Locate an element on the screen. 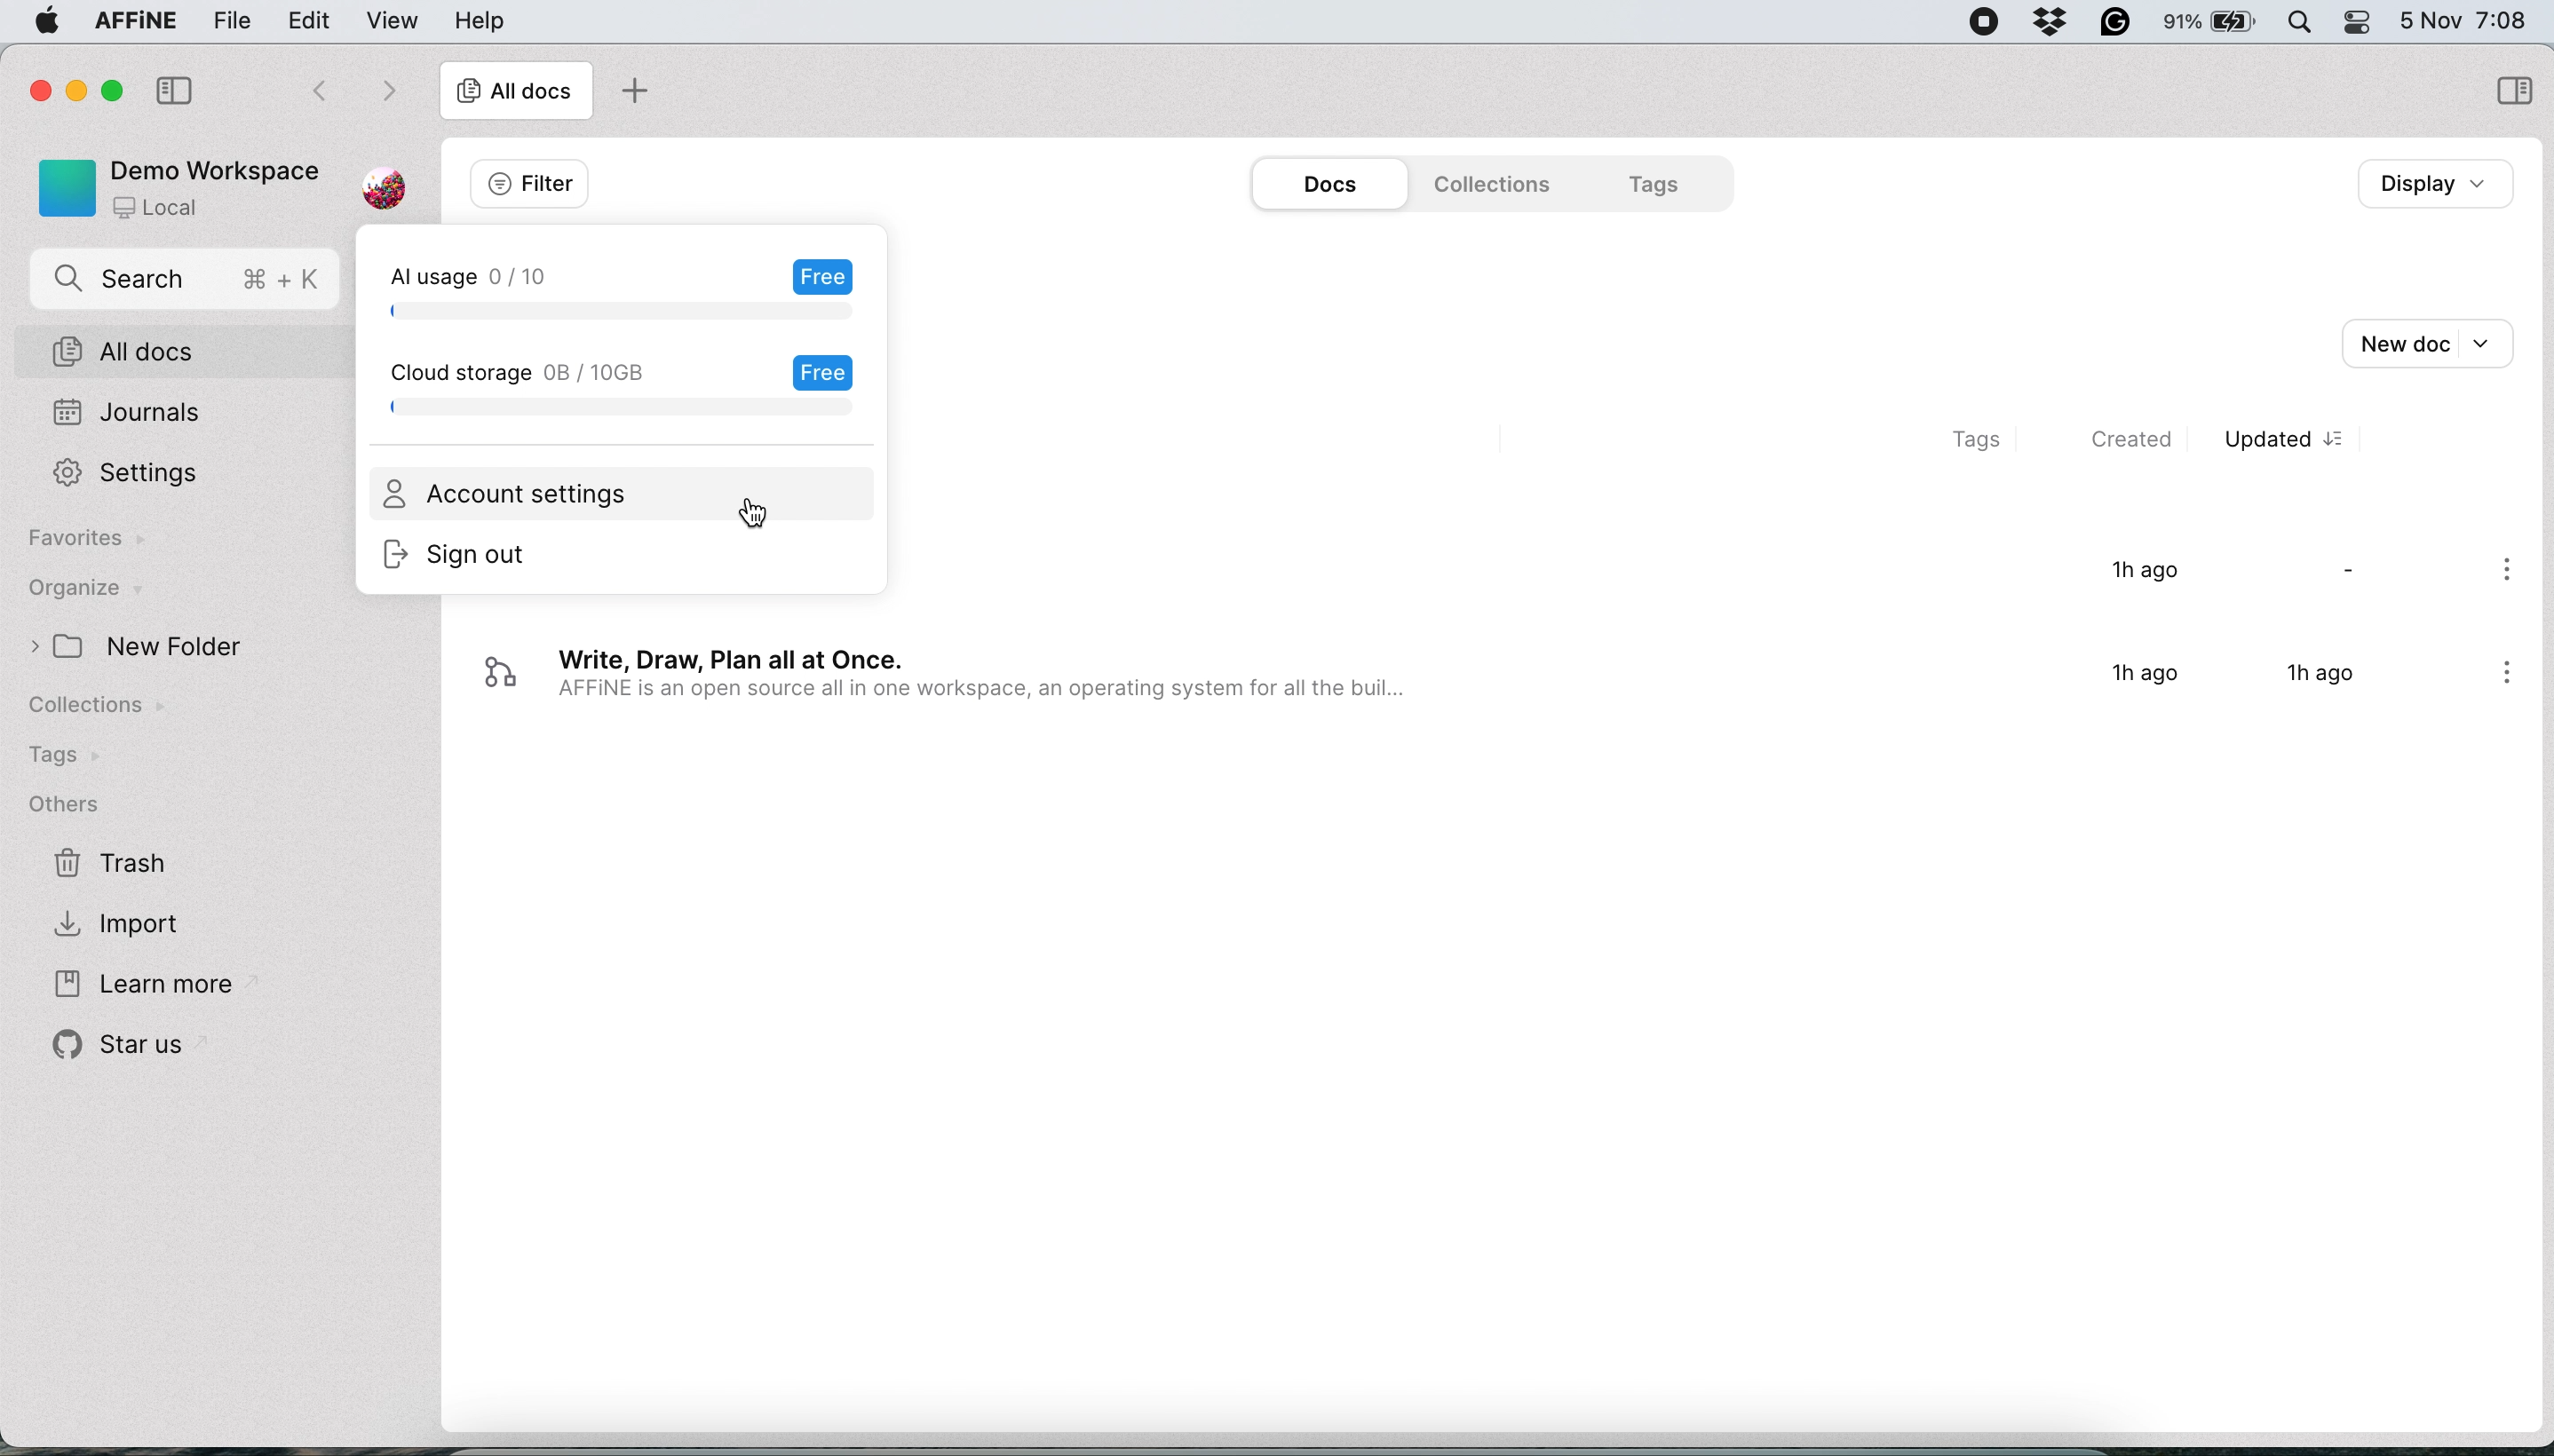  organize is located at coordinates (107, 590).